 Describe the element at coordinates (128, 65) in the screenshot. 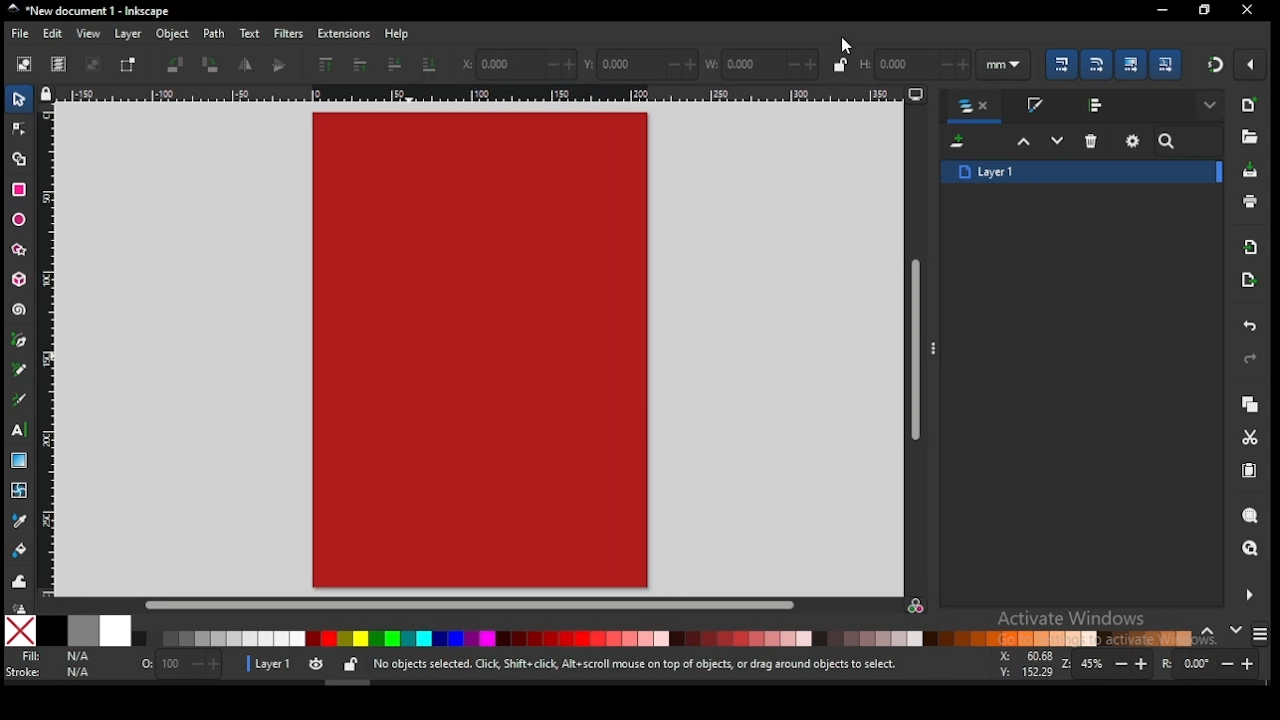

I see `toggle selection box to select all touched objects` at that location.